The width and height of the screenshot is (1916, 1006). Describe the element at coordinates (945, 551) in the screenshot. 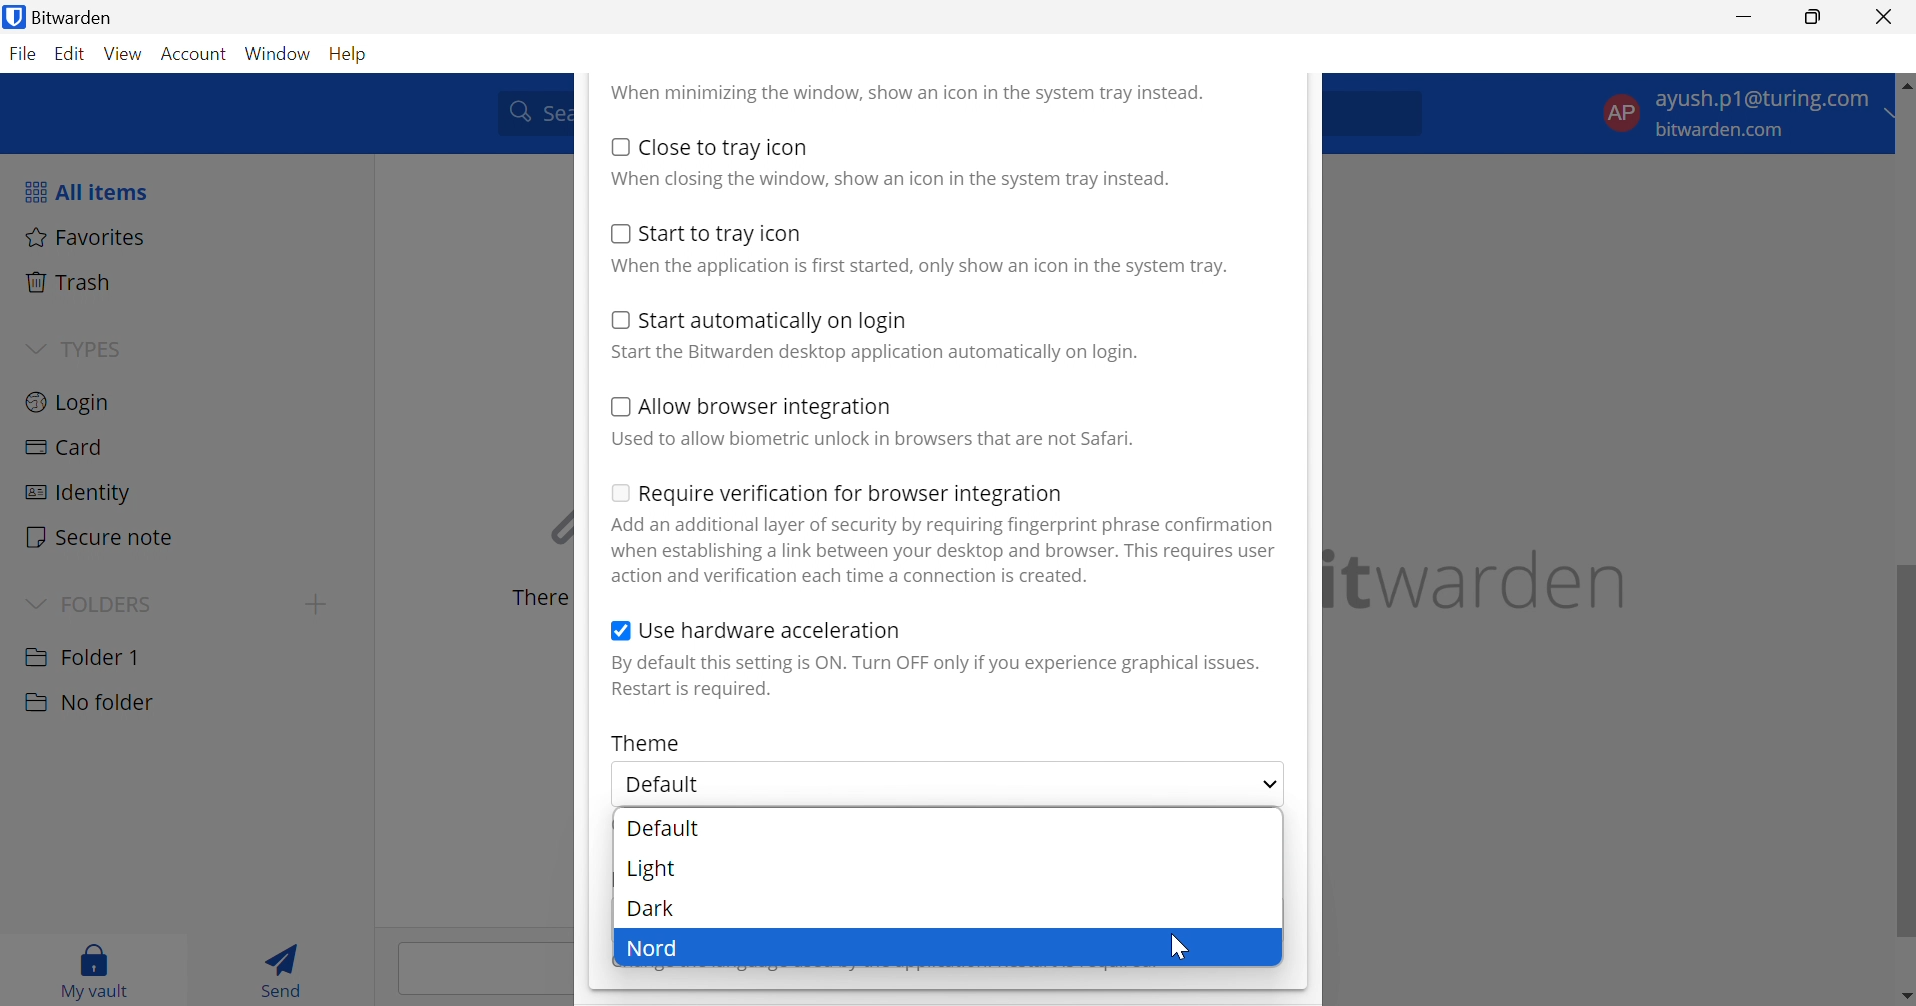

I see `when establishing a link between your desktop and browser. This requires user` at that location.